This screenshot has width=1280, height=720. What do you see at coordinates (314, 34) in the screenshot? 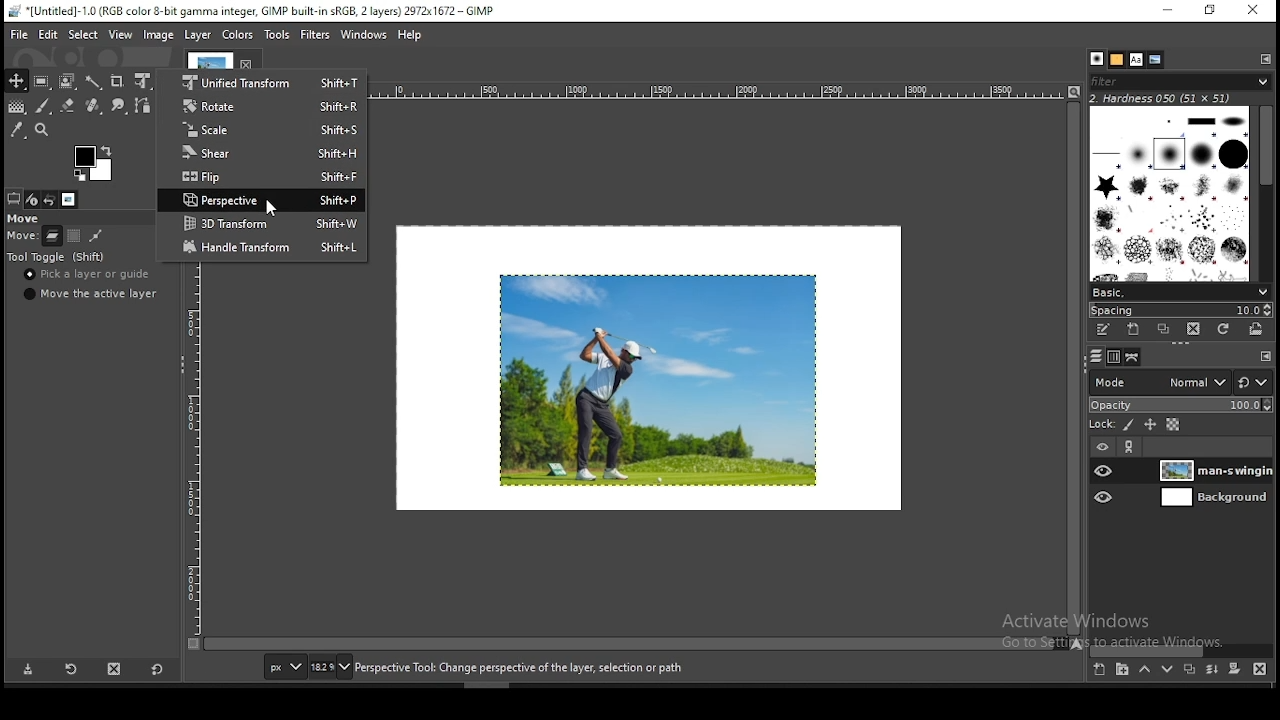
I see `filters` at bounding box center [314, 34].